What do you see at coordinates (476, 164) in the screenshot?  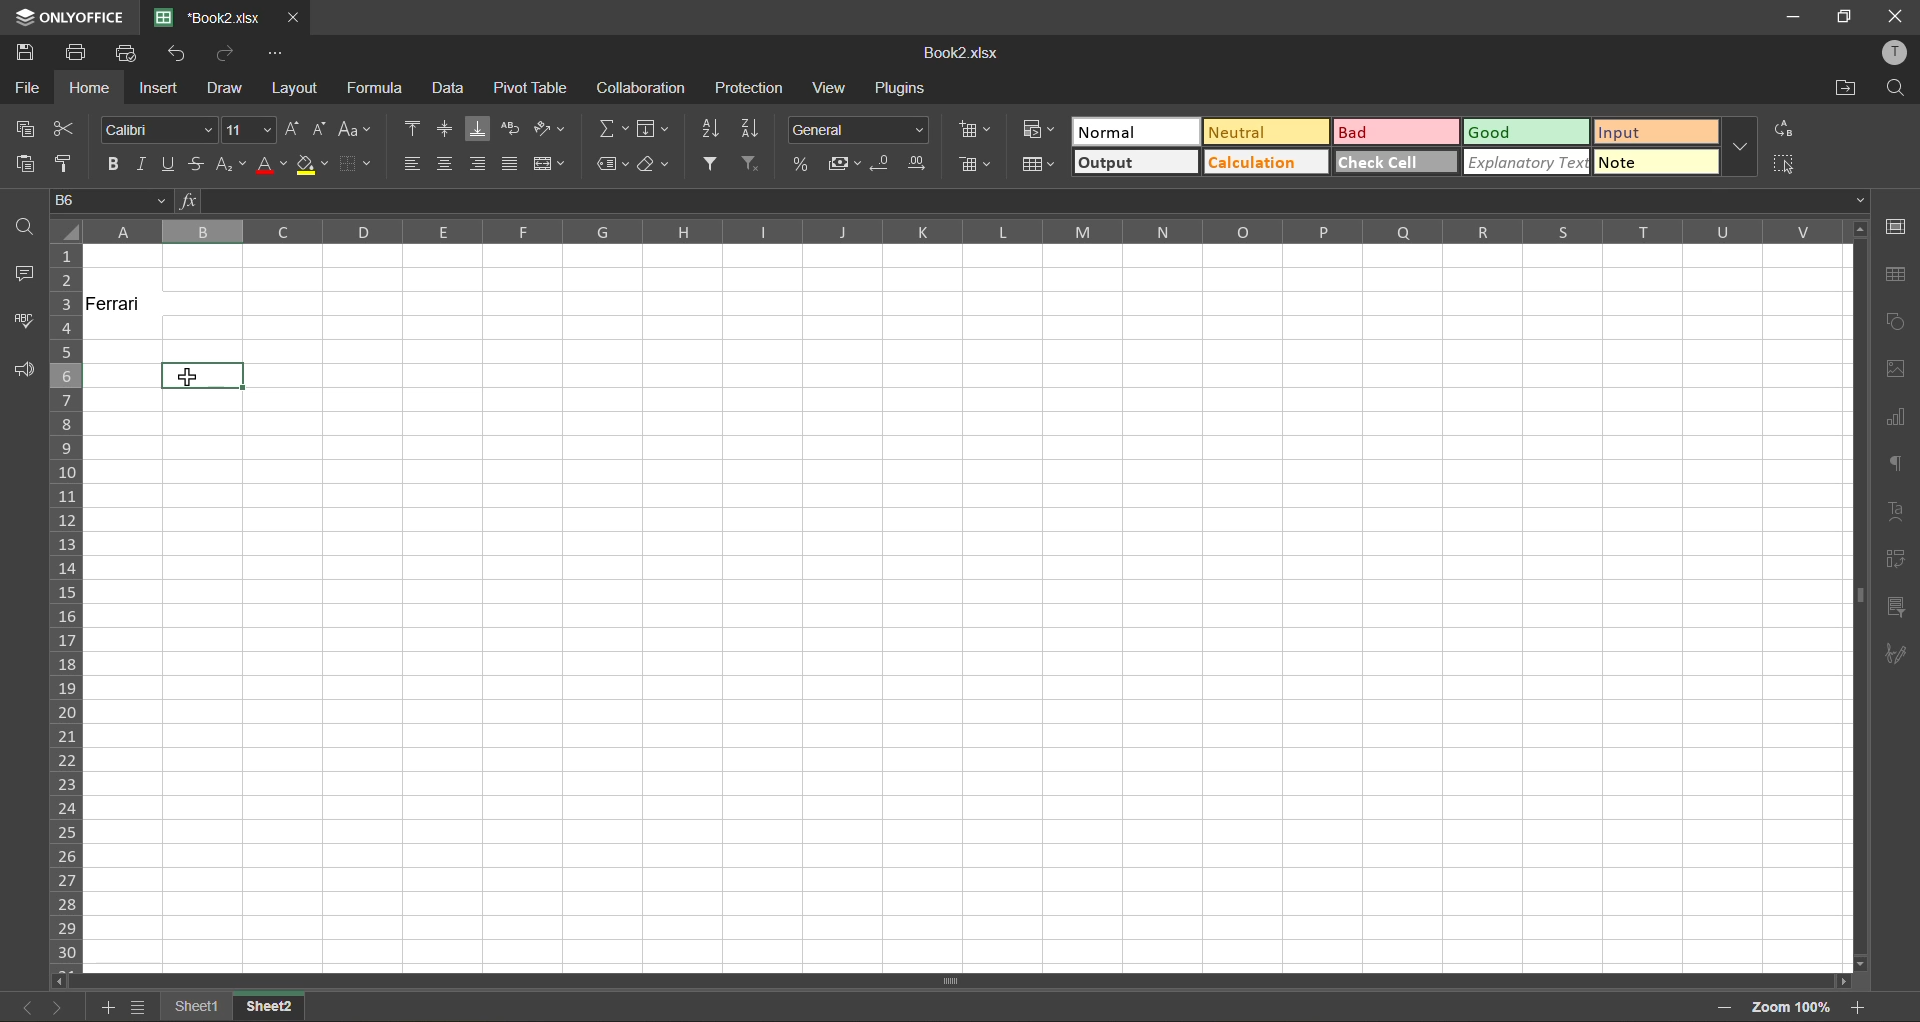 I see `align right` at bounding box center [476, 164].